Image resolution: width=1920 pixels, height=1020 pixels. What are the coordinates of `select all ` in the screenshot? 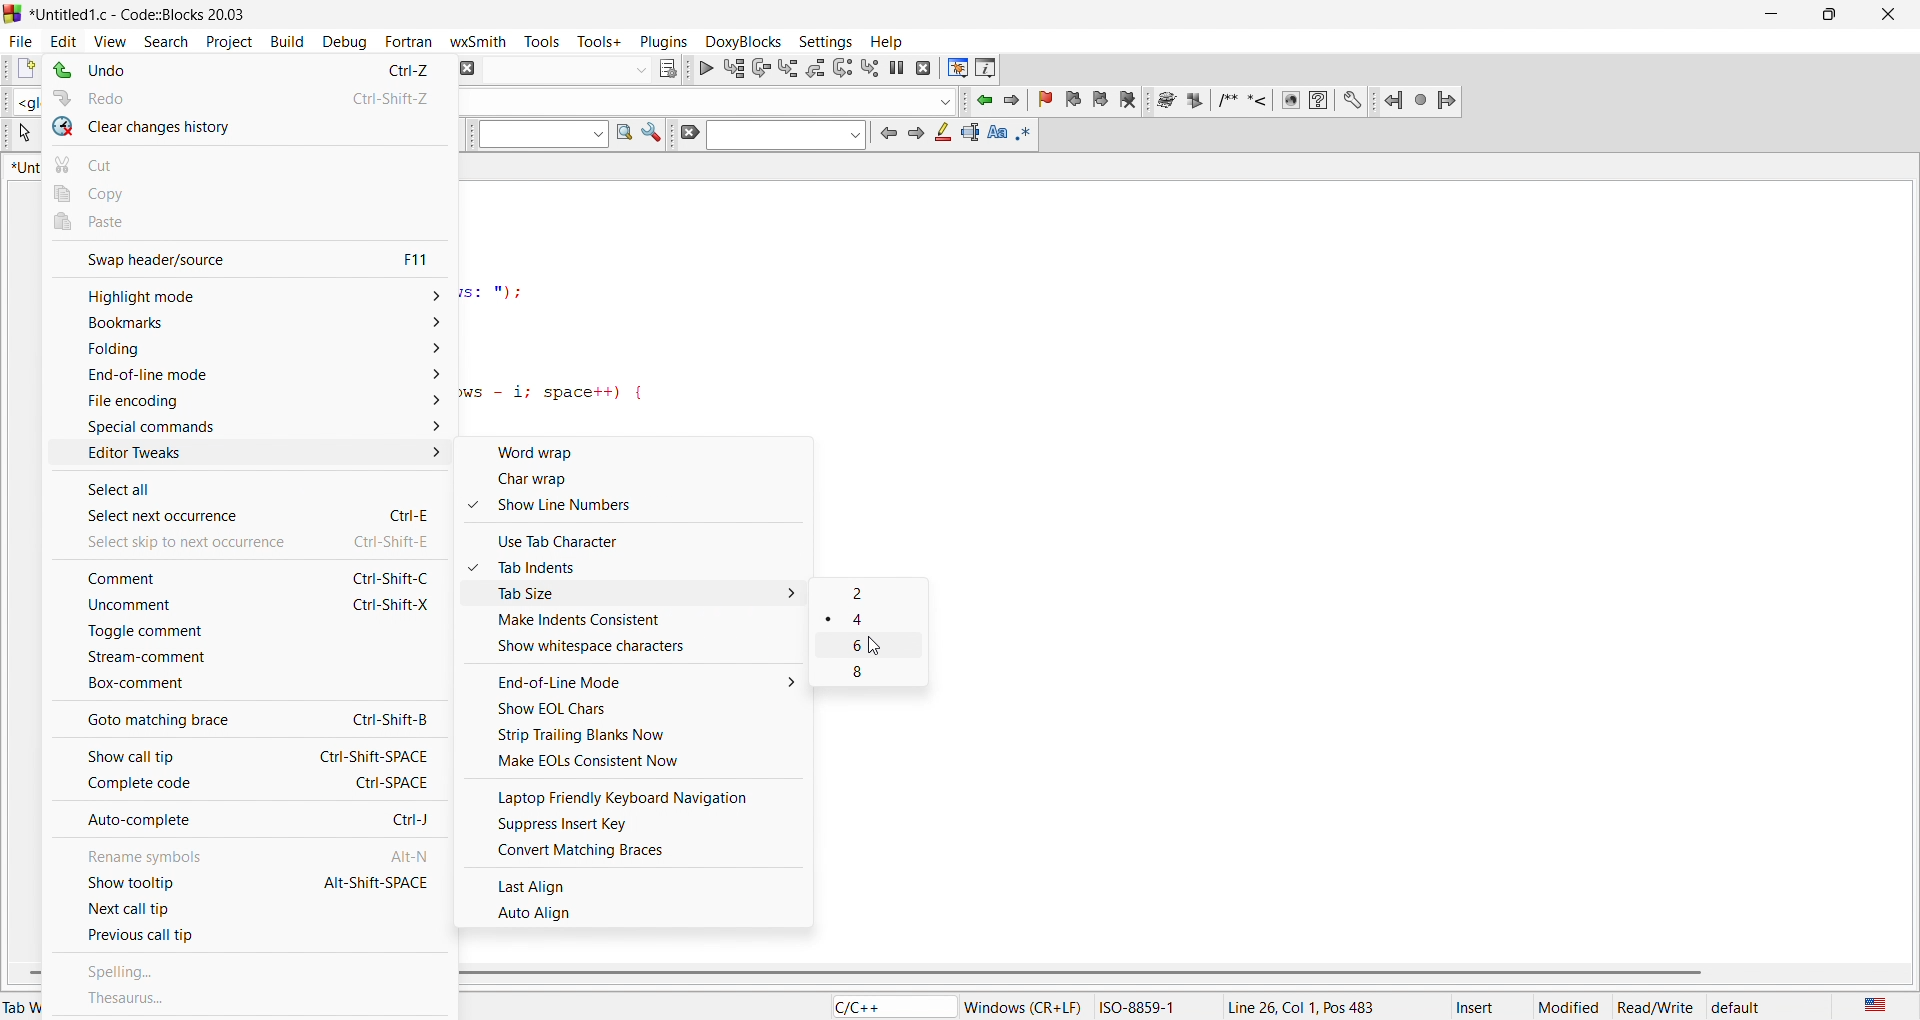 It's located at (171, 491).